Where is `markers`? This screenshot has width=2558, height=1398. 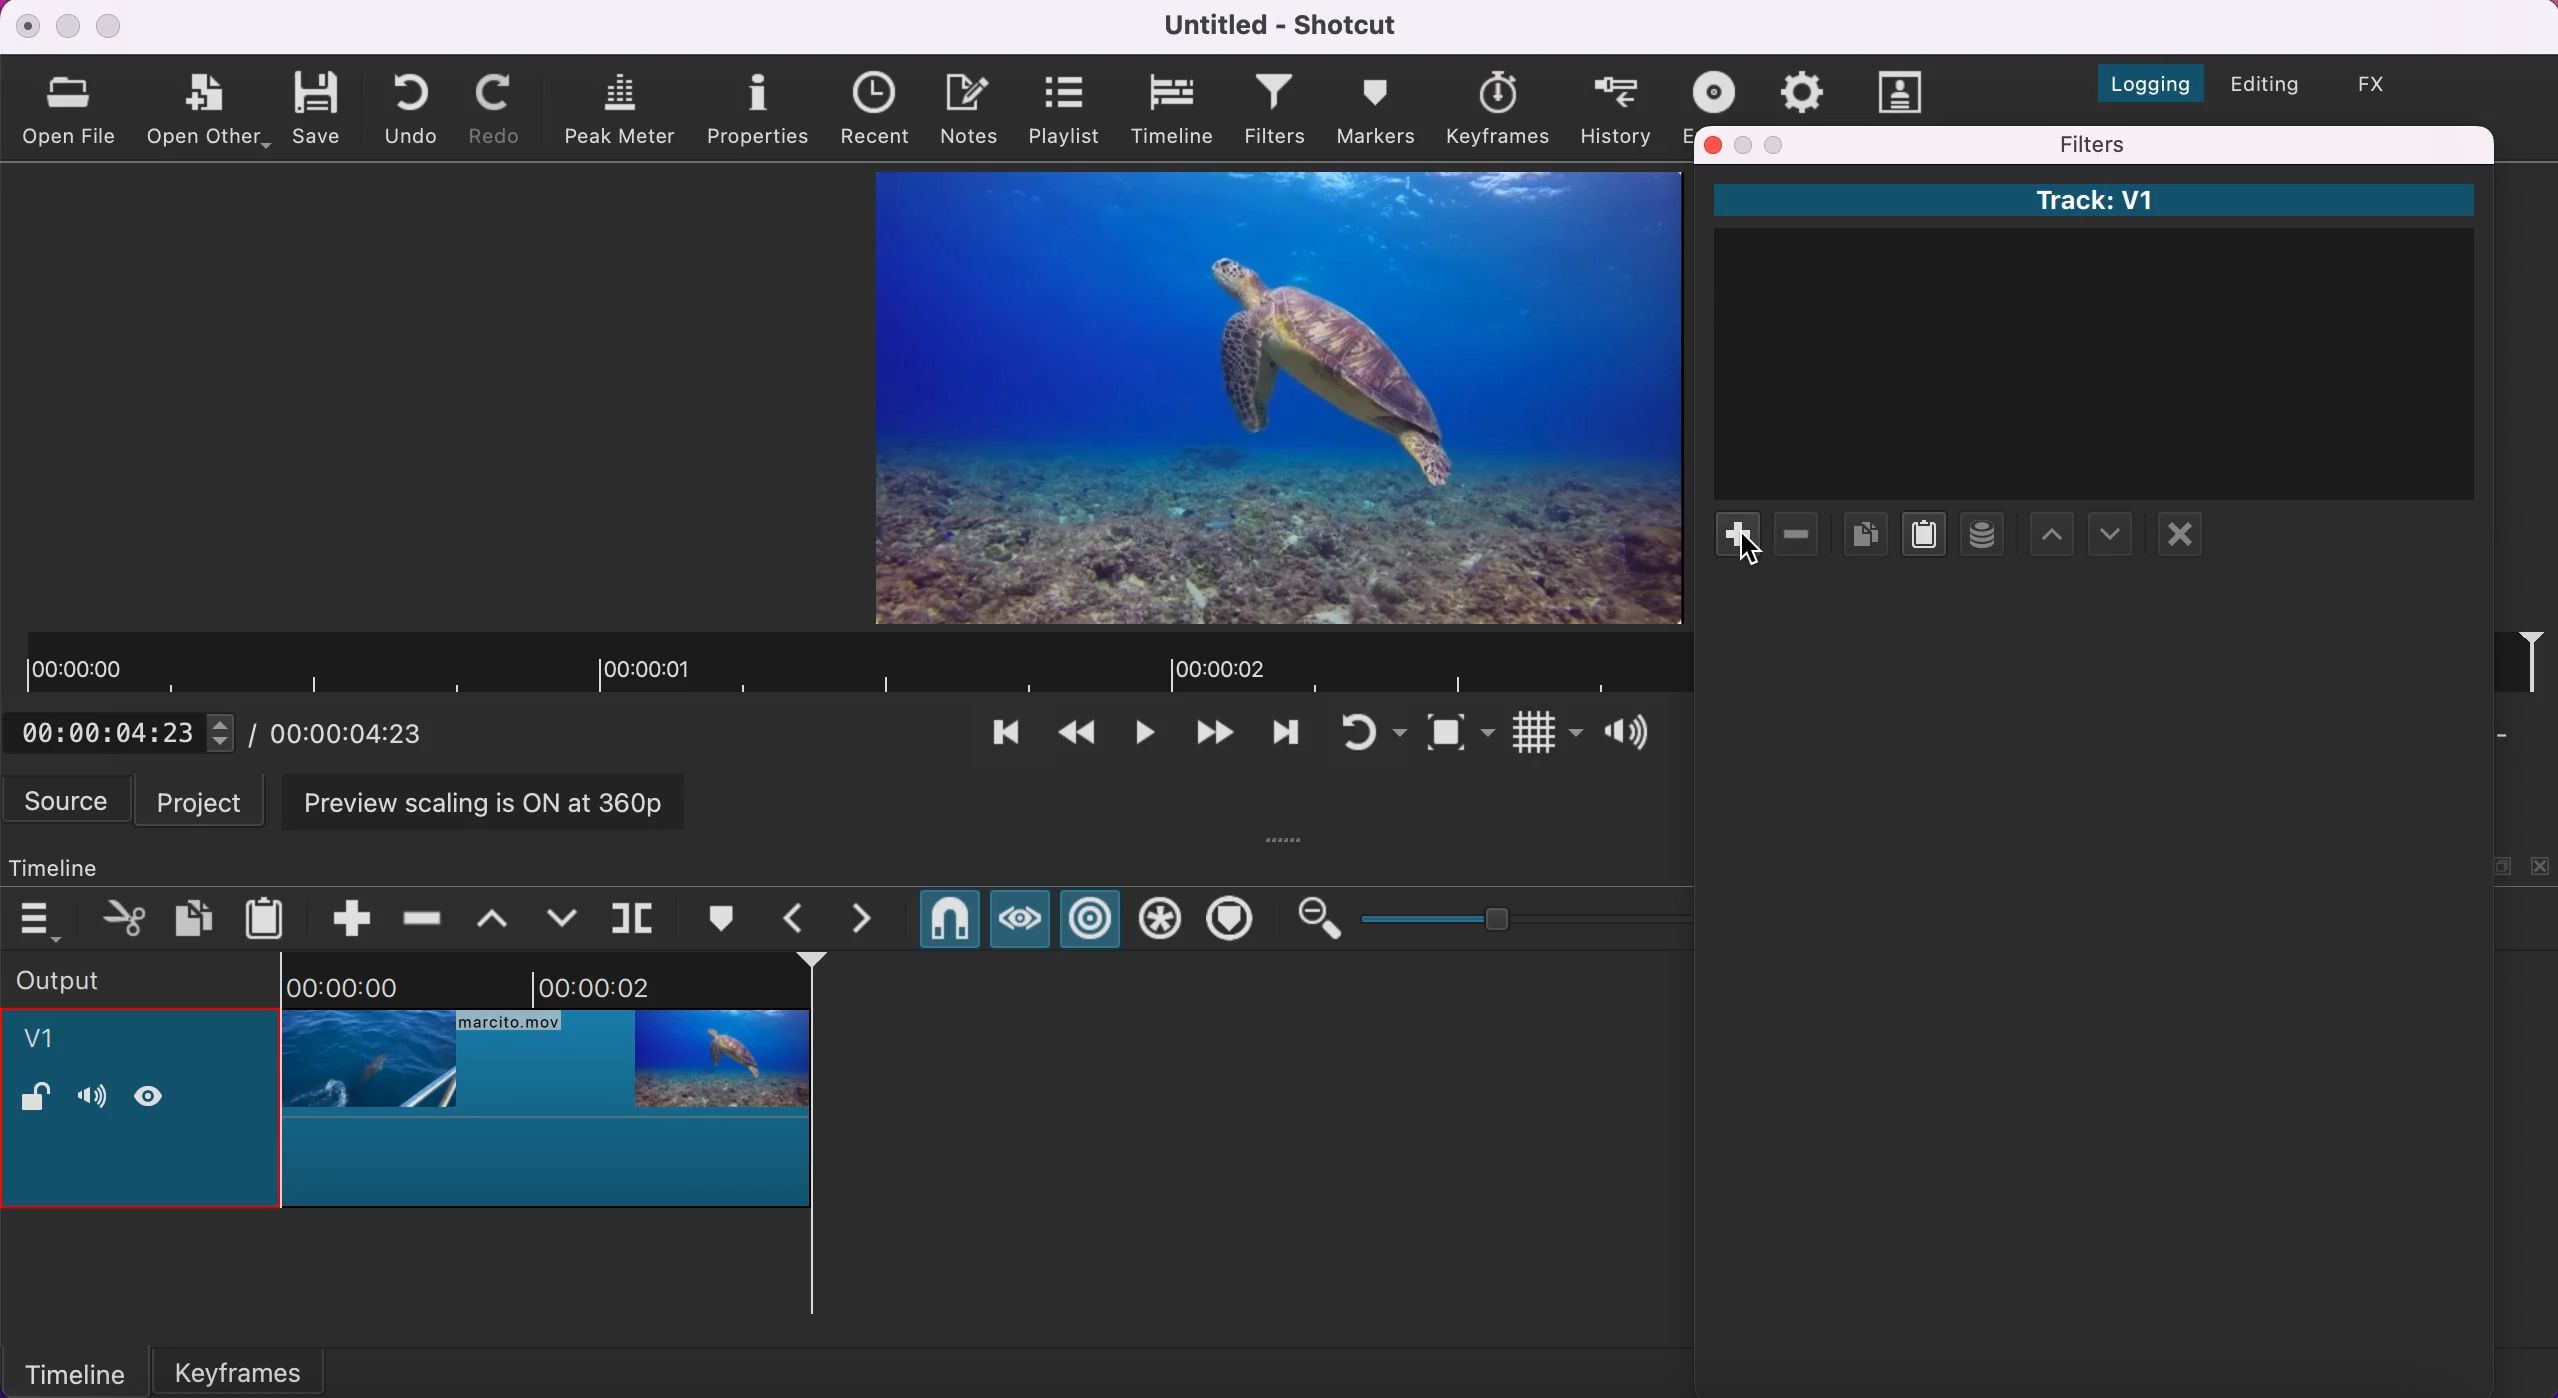 markers is located at coordinates (1375, 109).